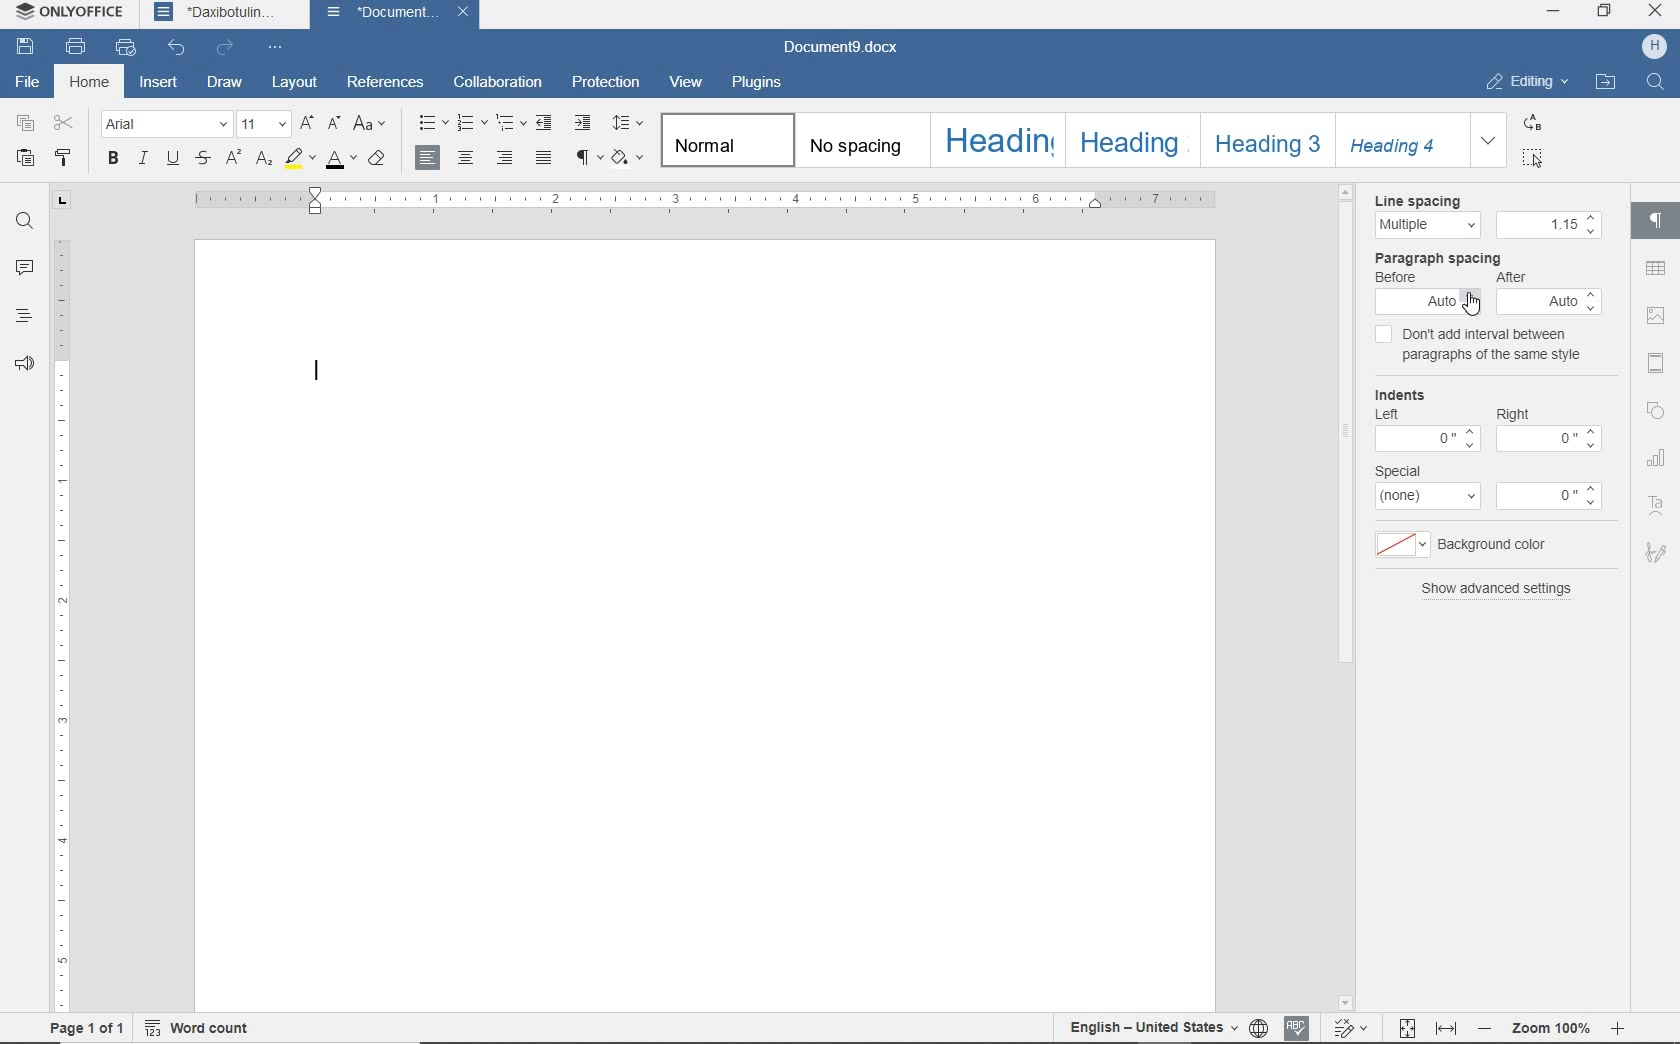 This screenshot has width=1680, height=1044. What do you see at coordinates (1484, 1028) in the screenshot?
I see `zoom out or zoom in` at bounding box center [1484, 1028].